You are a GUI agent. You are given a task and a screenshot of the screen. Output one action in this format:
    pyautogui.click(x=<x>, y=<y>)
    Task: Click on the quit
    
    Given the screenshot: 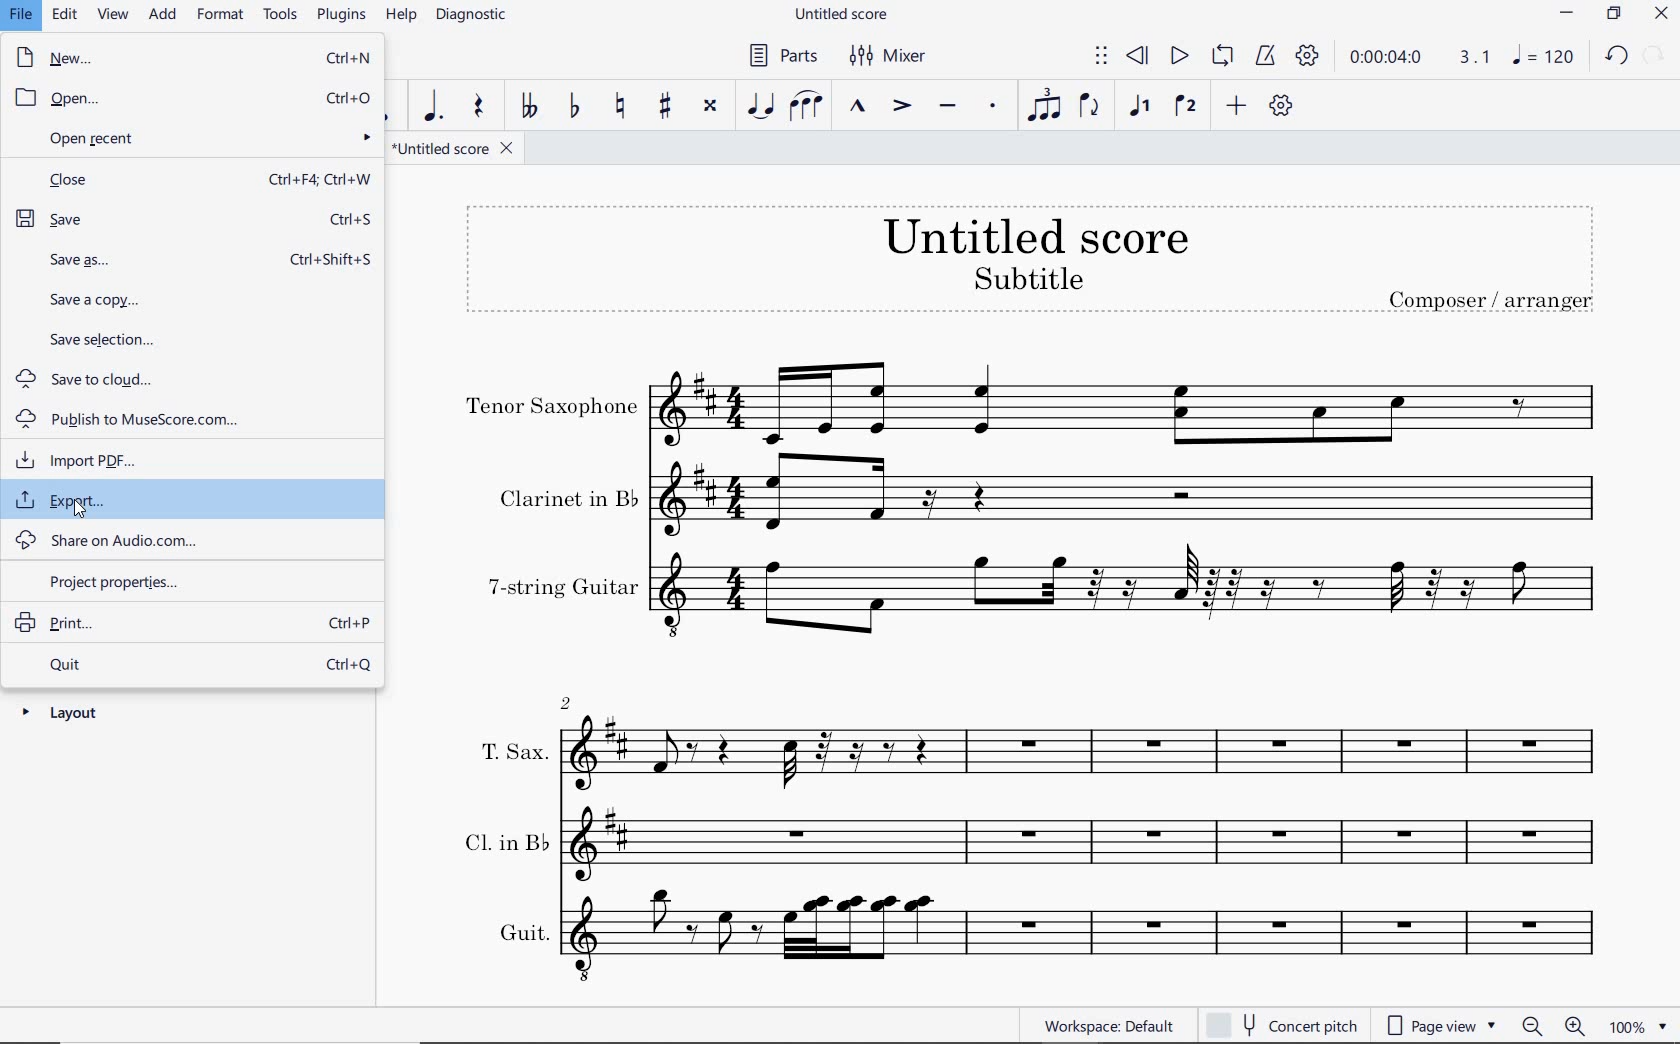 What is the action you would take?
    pyautogui.click(x=191, y=668)
    